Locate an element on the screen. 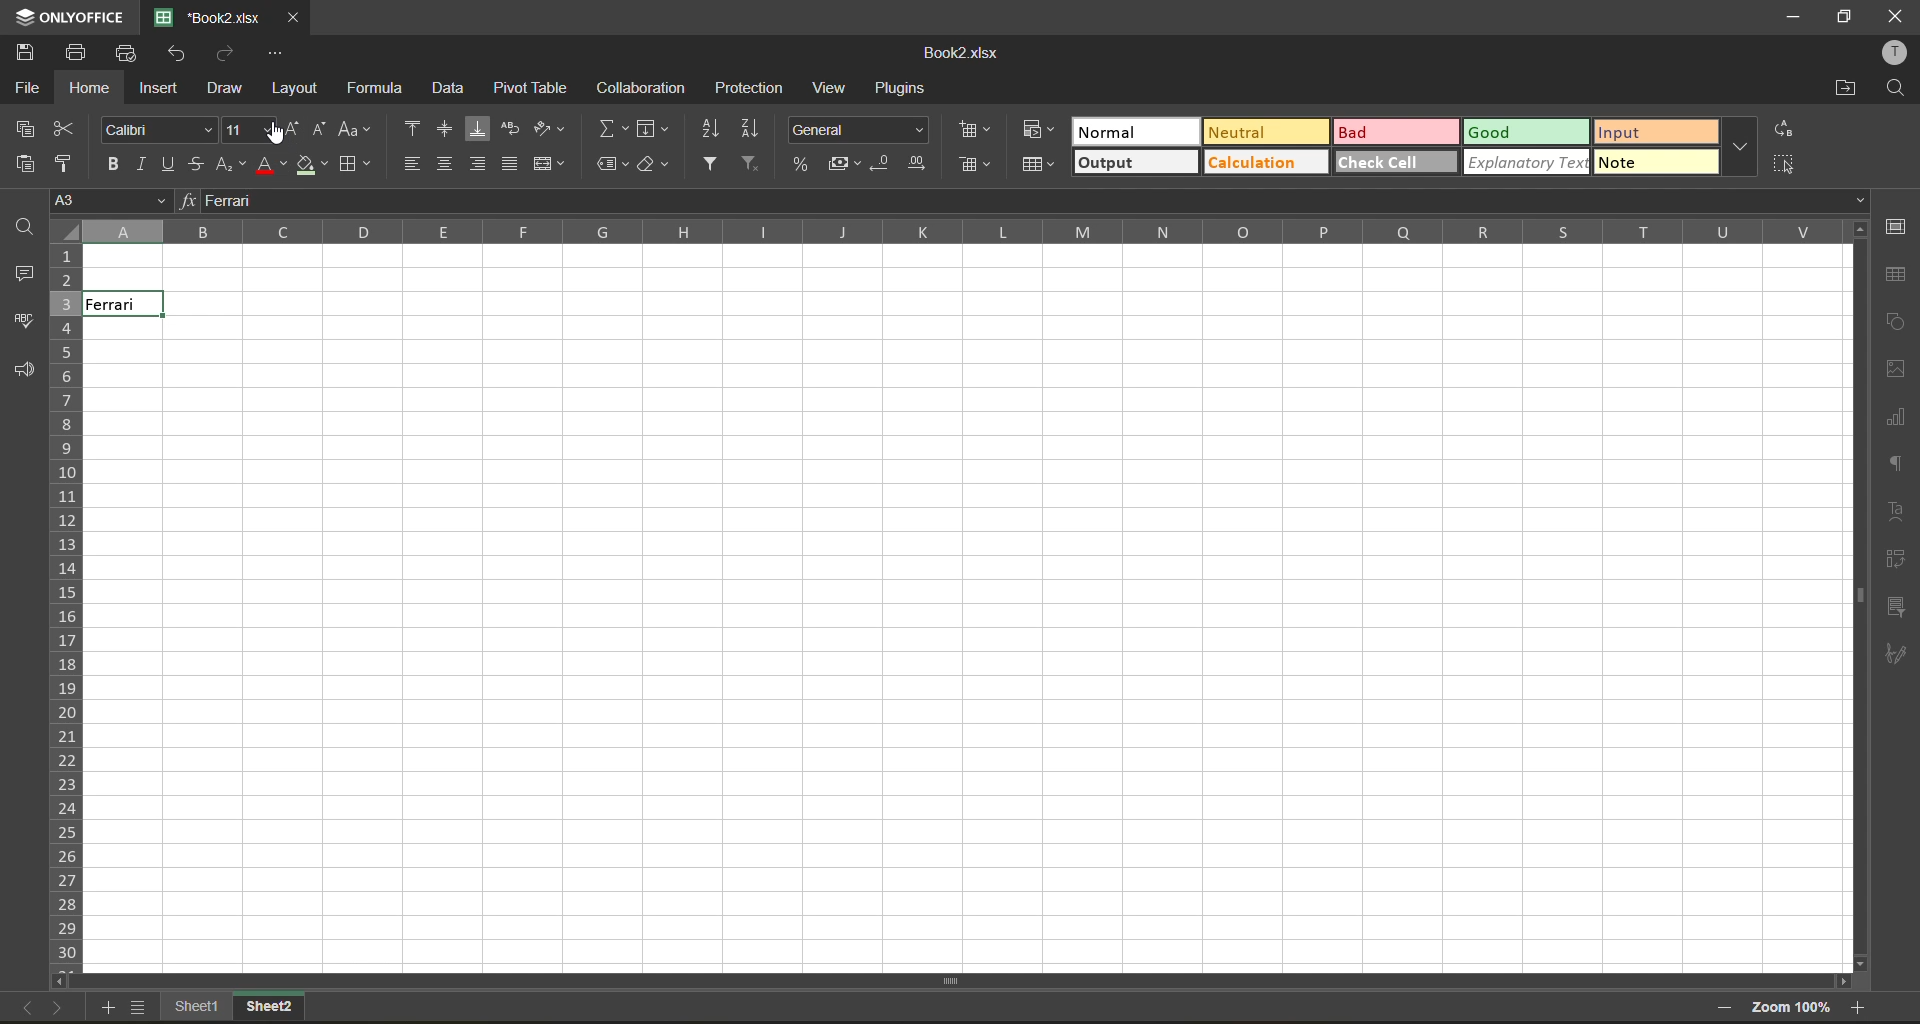 The width and height of the screenshot is (1920, 1024). decrease decimal is located at coordinates (884, 162).